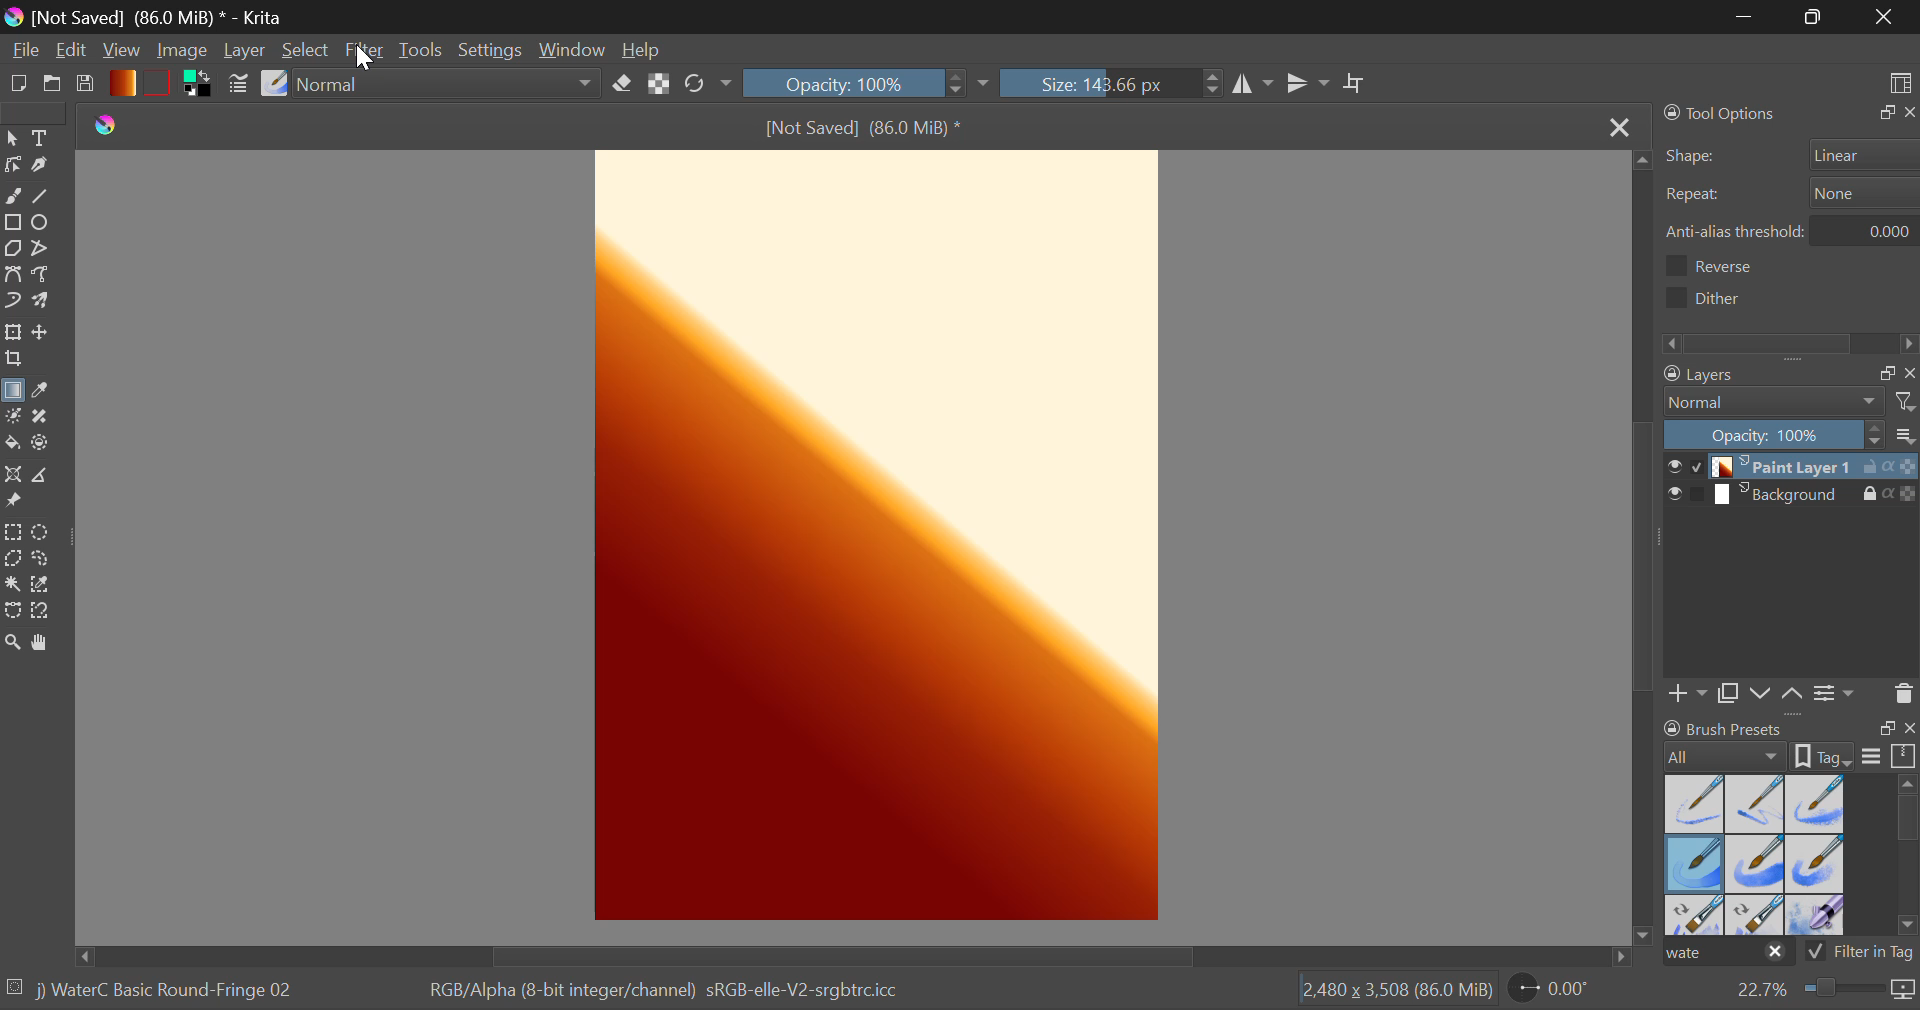  Describe the element at coordinates (677, 996) in the screenshot. I see `rgb/alpha(8-bit integer/channel) srgb-elle-v2-srgbtrc.icc` at that location.